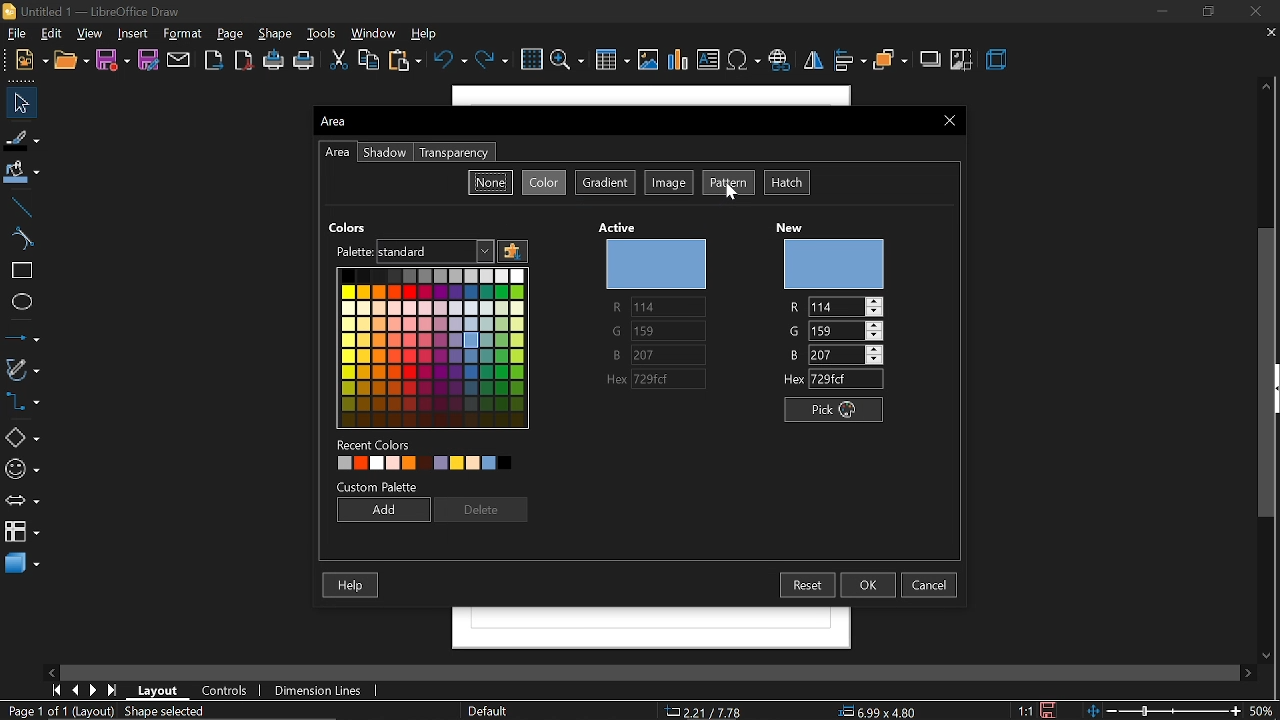 Image resolution: width=1280 pixels, height=720 pixels. Describe the element at coordinates (338, 60) in the screenshot. I see `cut` at that location.